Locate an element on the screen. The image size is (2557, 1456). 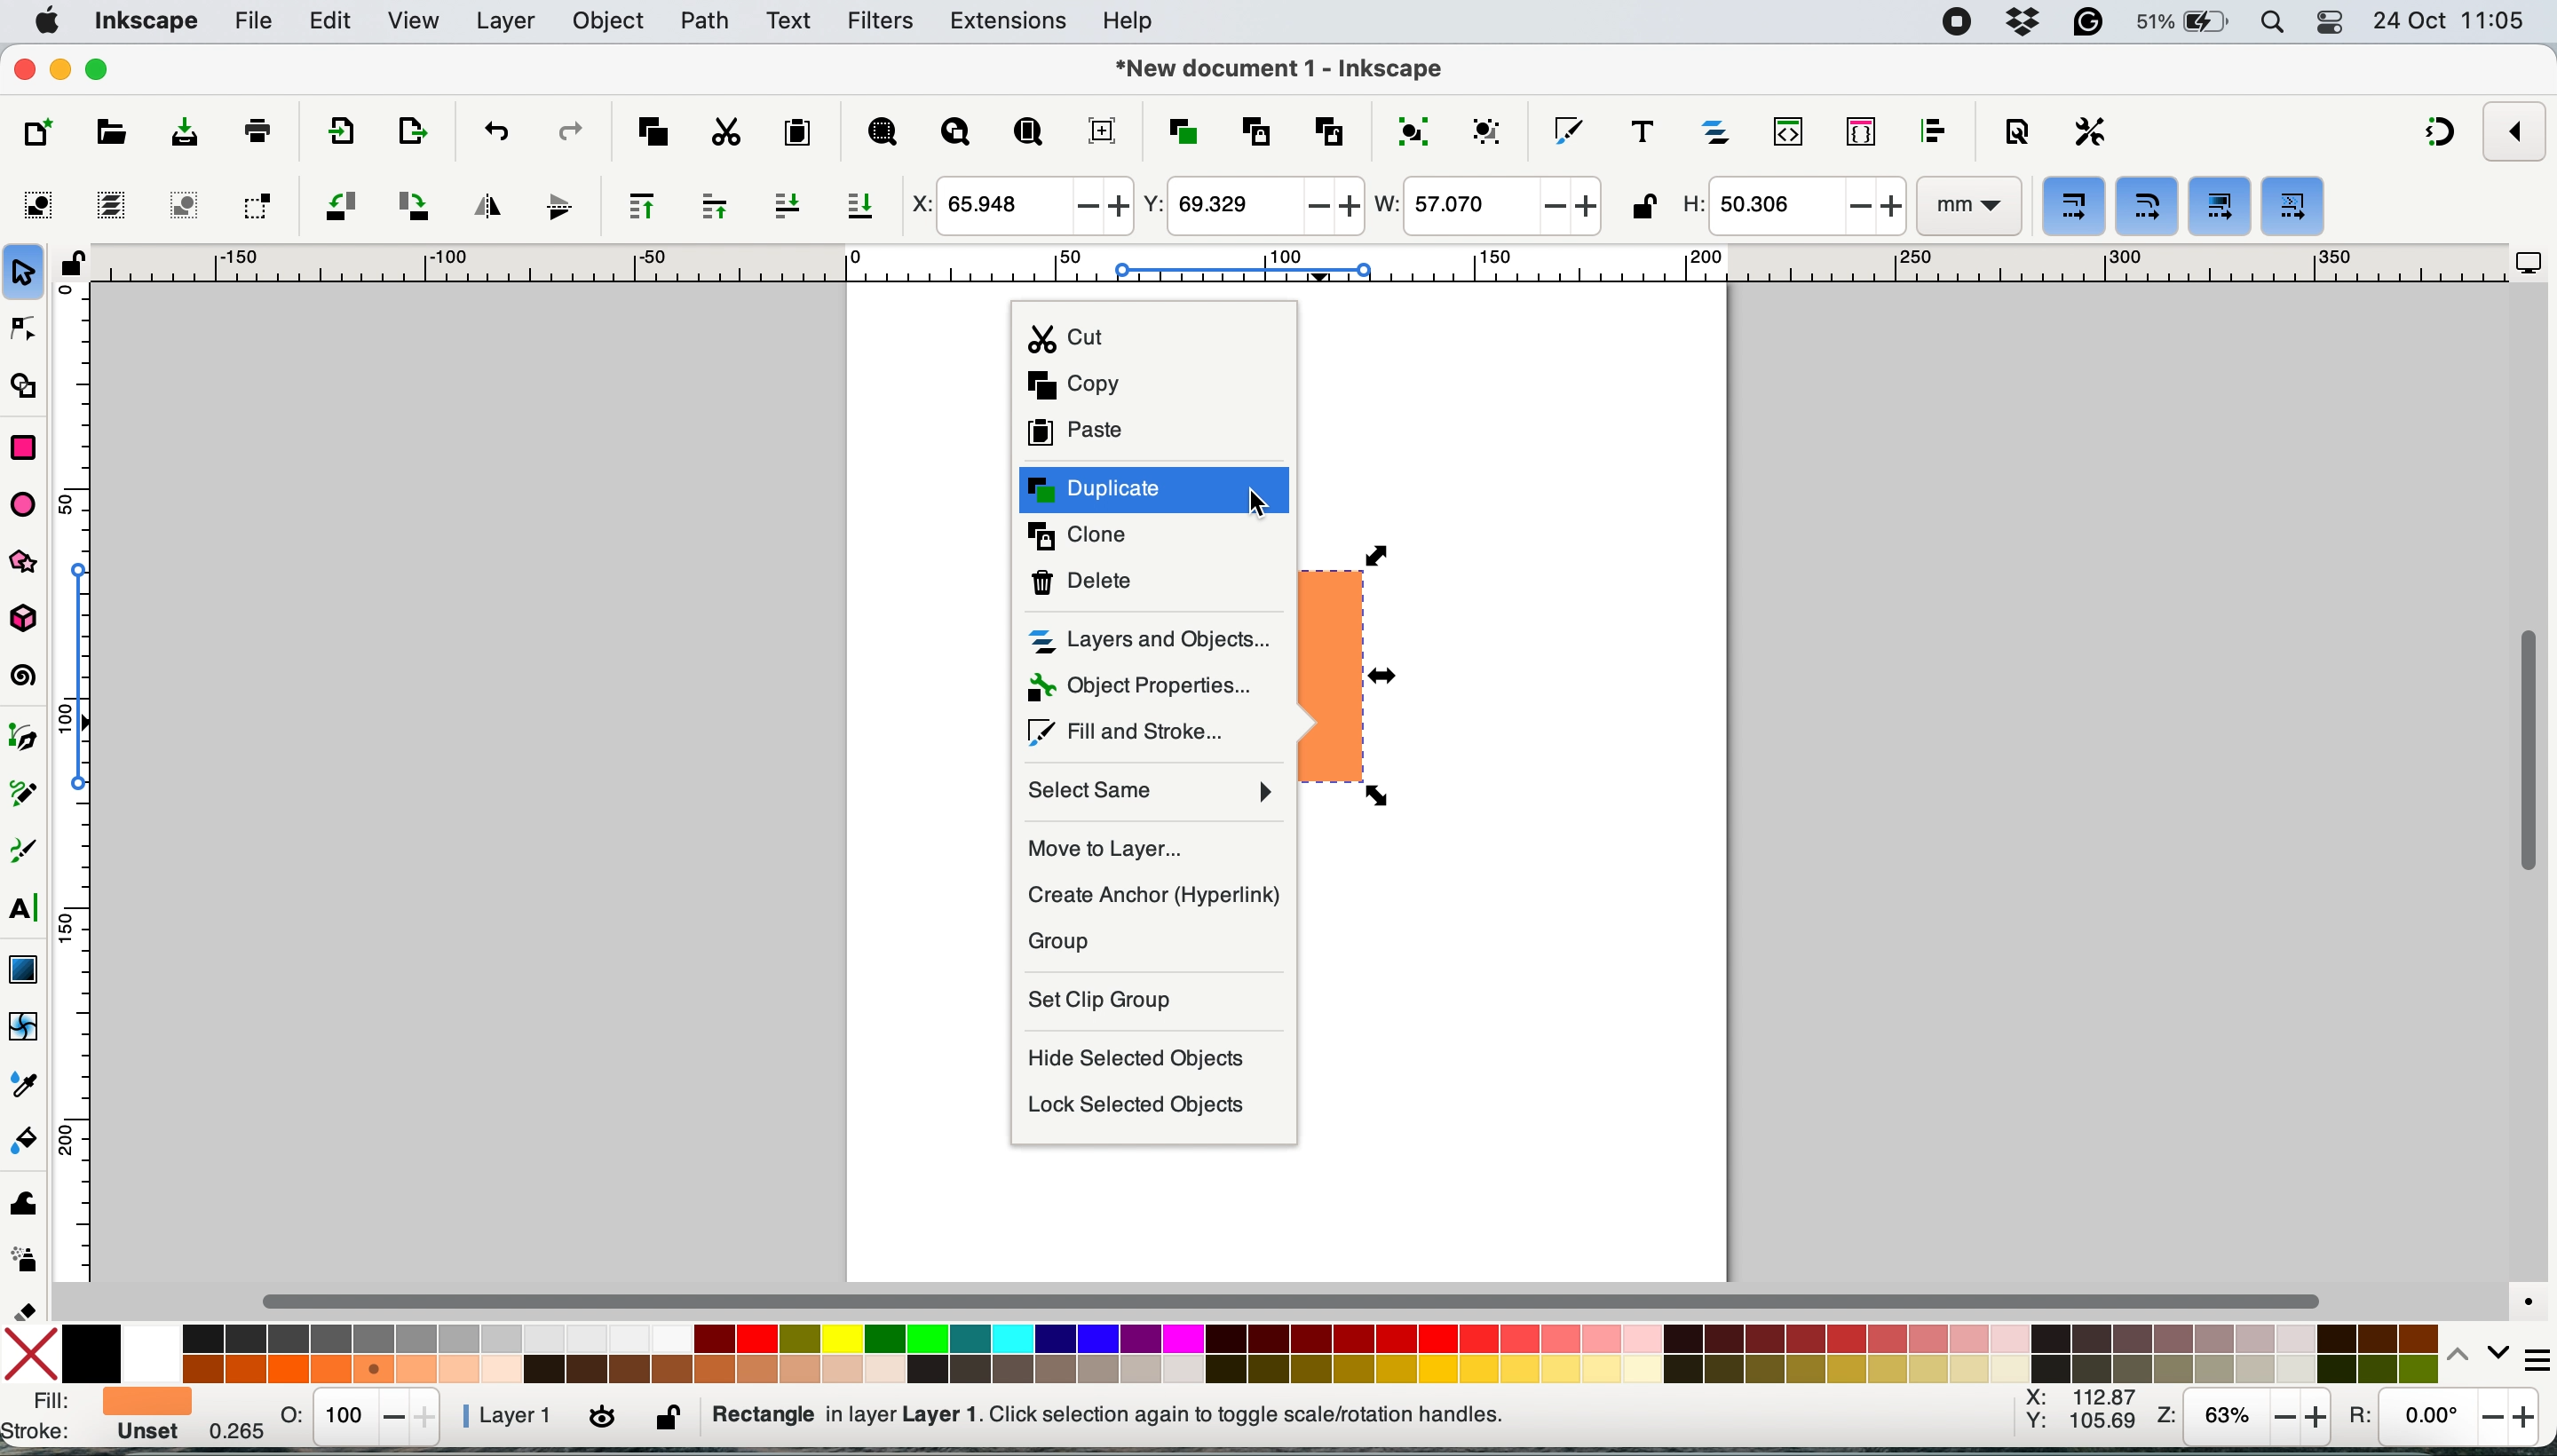
new is located at coordinates (42, 133).